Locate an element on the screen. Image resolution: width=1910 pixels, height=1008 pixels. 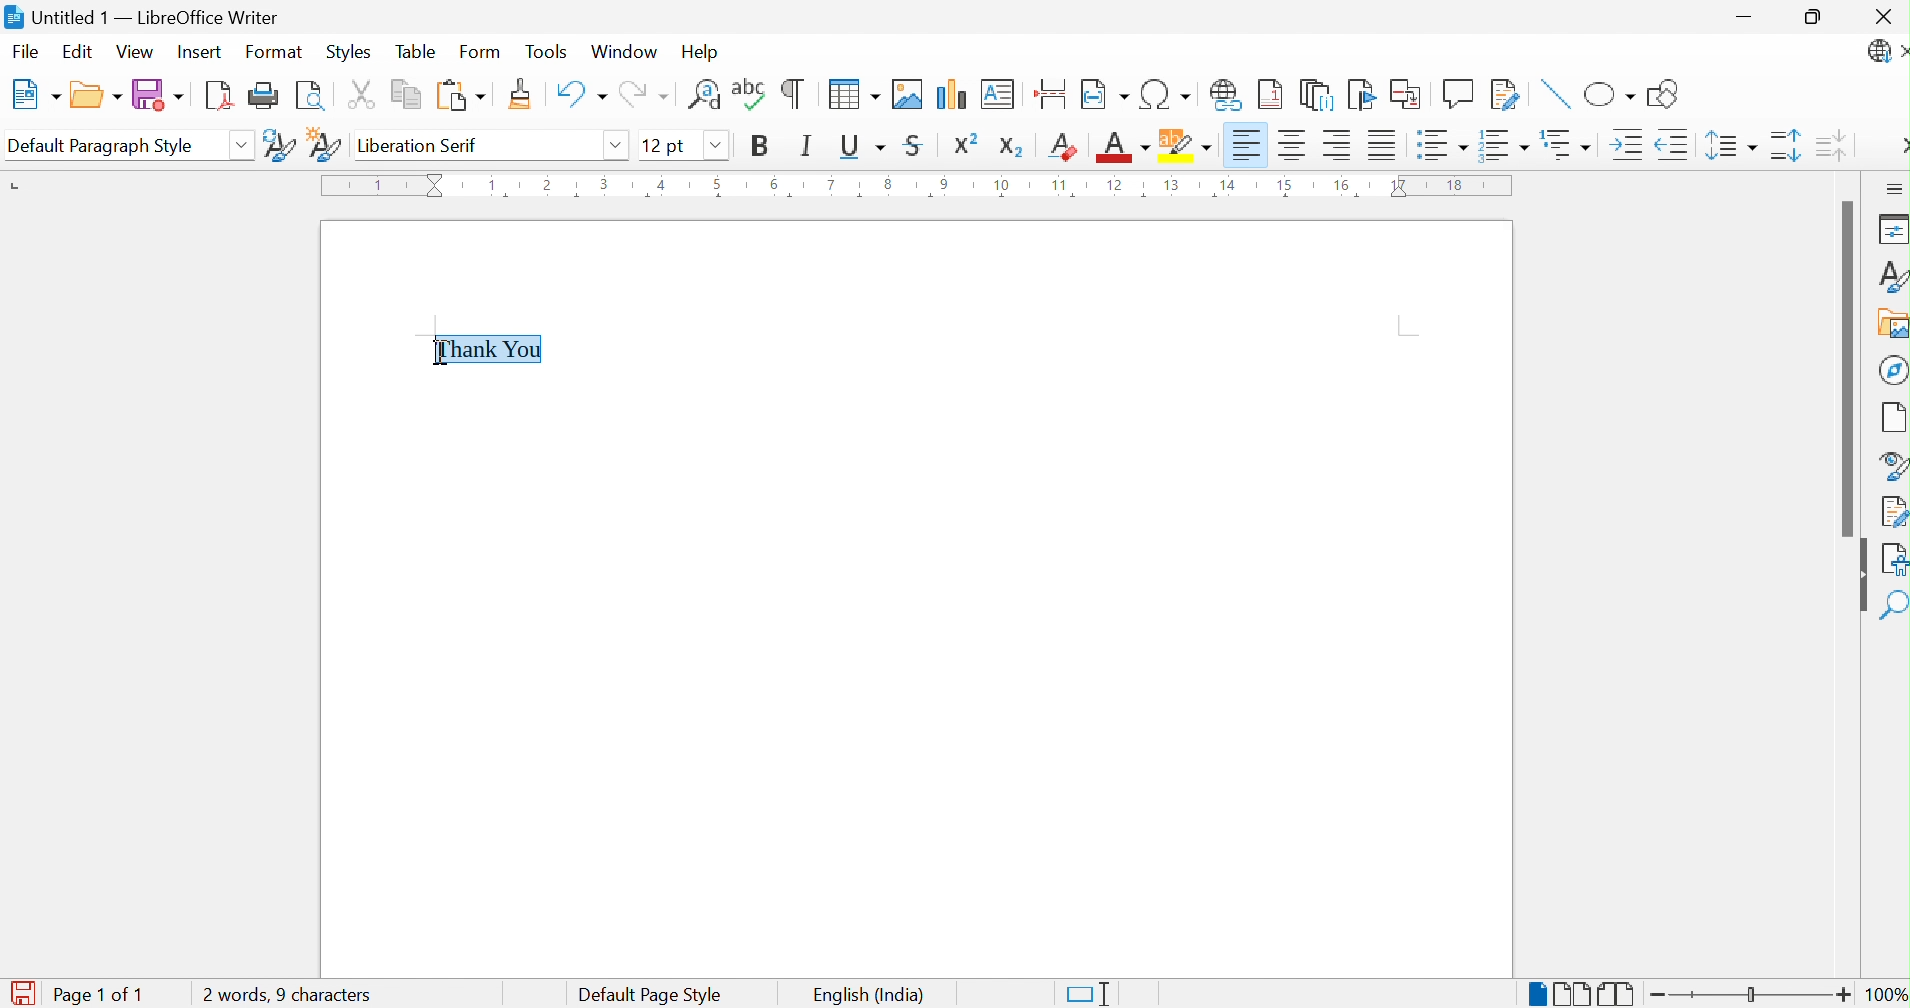
Edit is located at coordinates (79, 53).